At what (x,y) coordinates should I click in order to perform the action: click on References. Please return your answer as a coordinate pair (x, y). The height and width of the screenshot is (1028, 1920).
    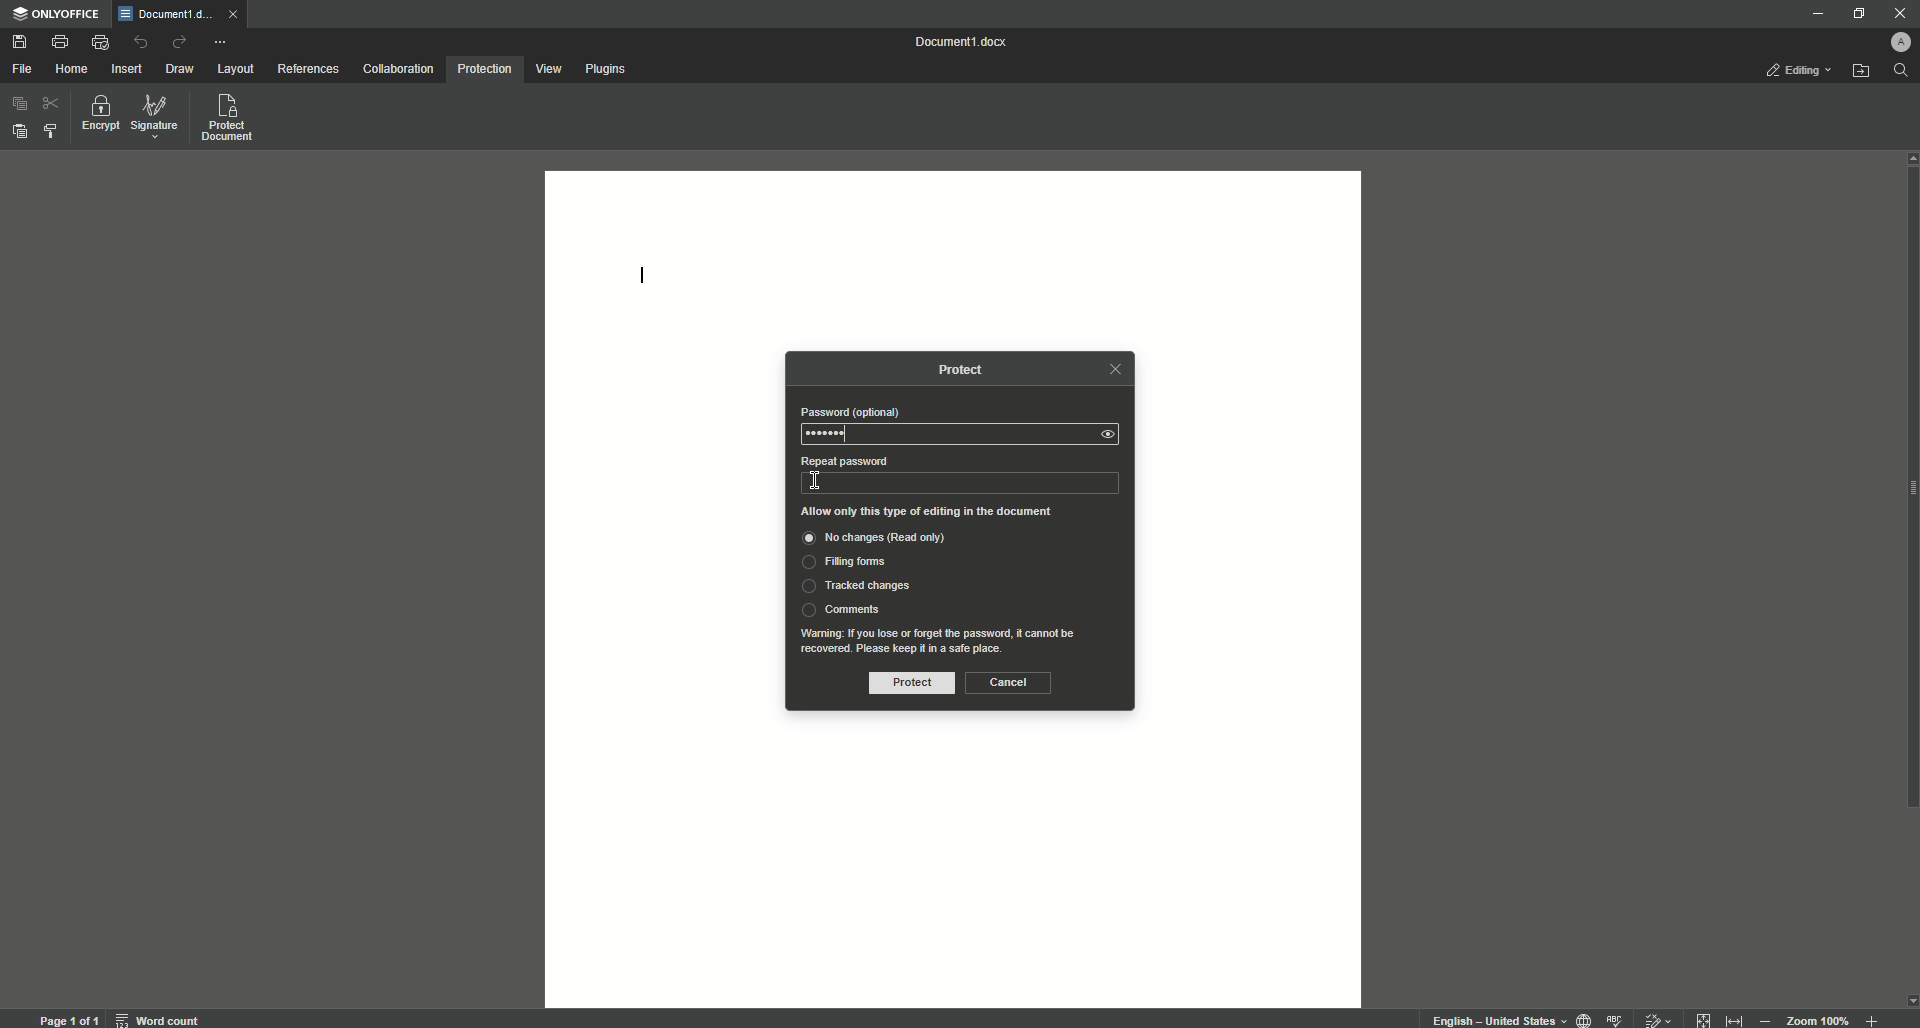
    Looking at the image, I should click on (307, 68).